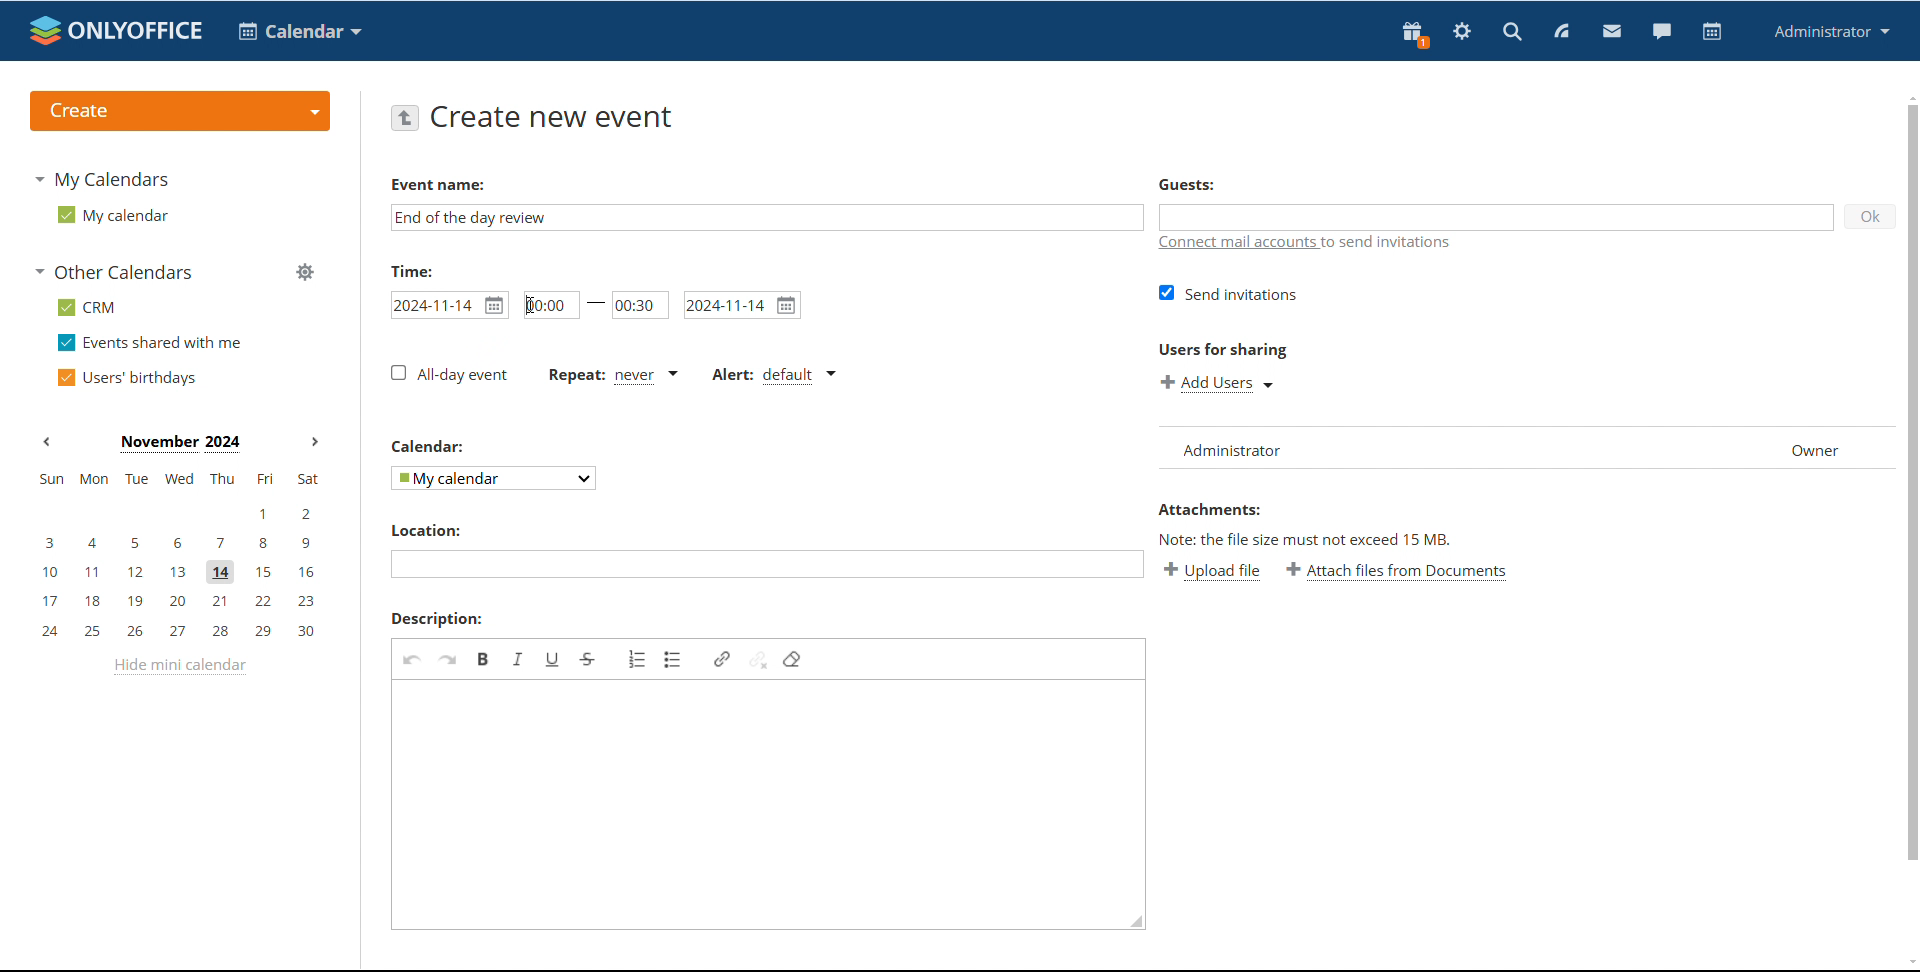 The image size is (1920, 972). What do you see at coordinates (472, 217) in the screenshot?
I see `event name added` at bounding box center [472, 217].